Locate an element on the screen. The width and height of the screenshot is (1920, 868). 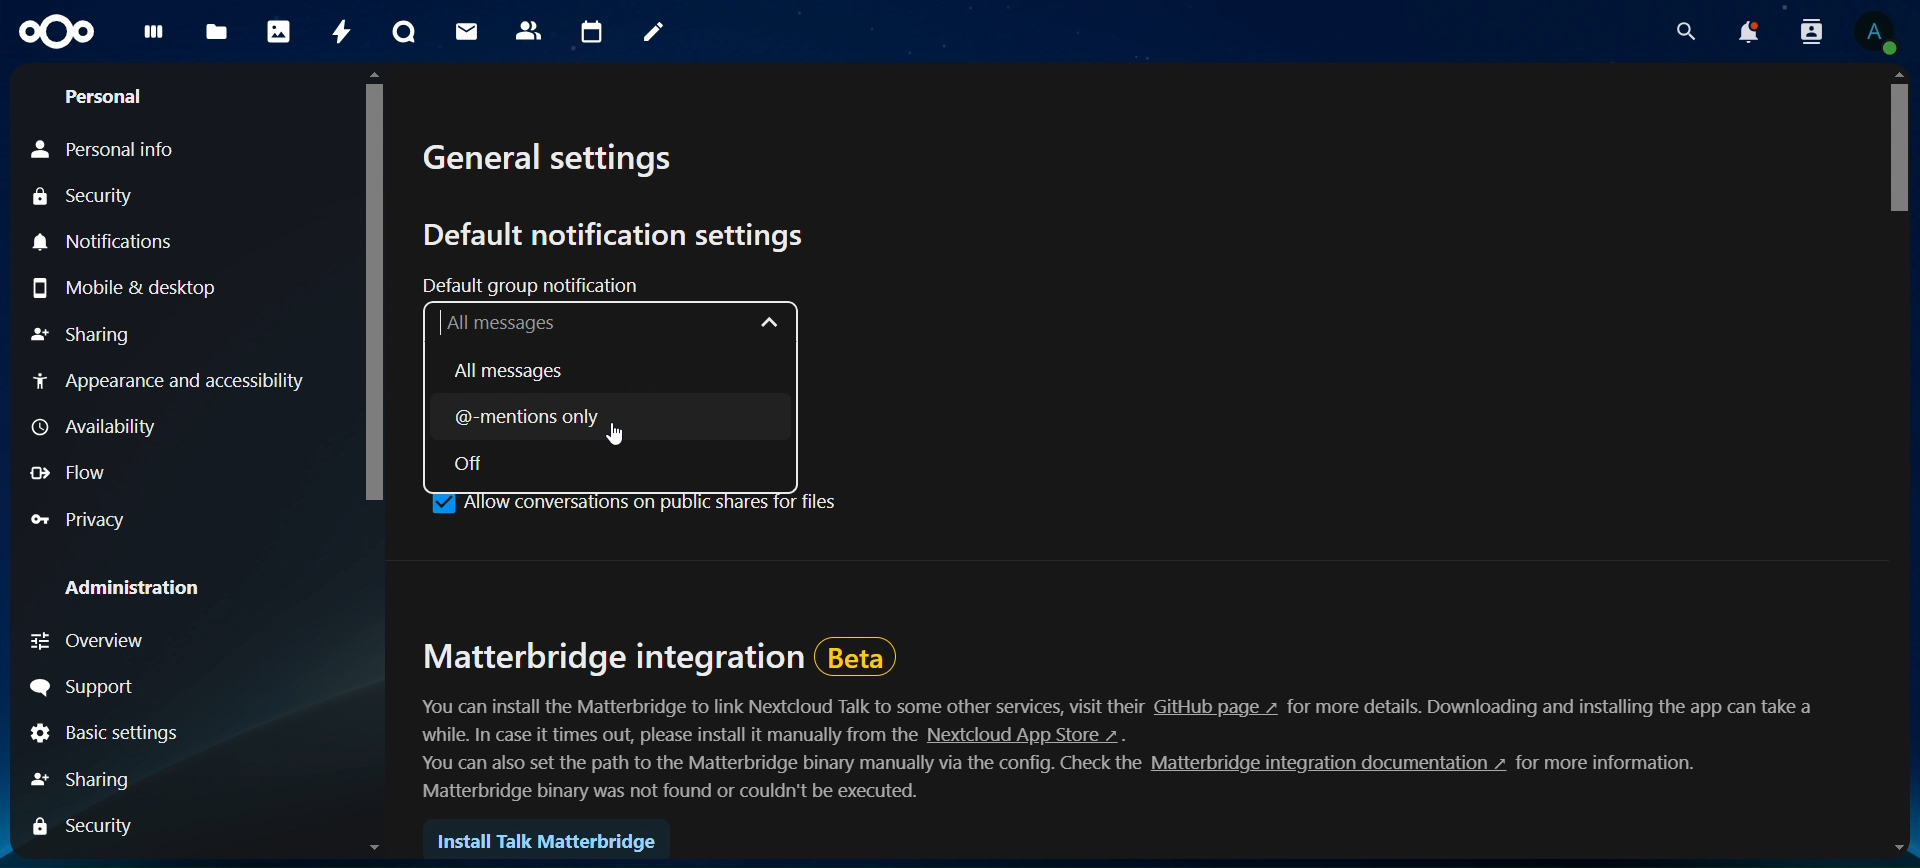
notifications is located at coordinates (112, 241).